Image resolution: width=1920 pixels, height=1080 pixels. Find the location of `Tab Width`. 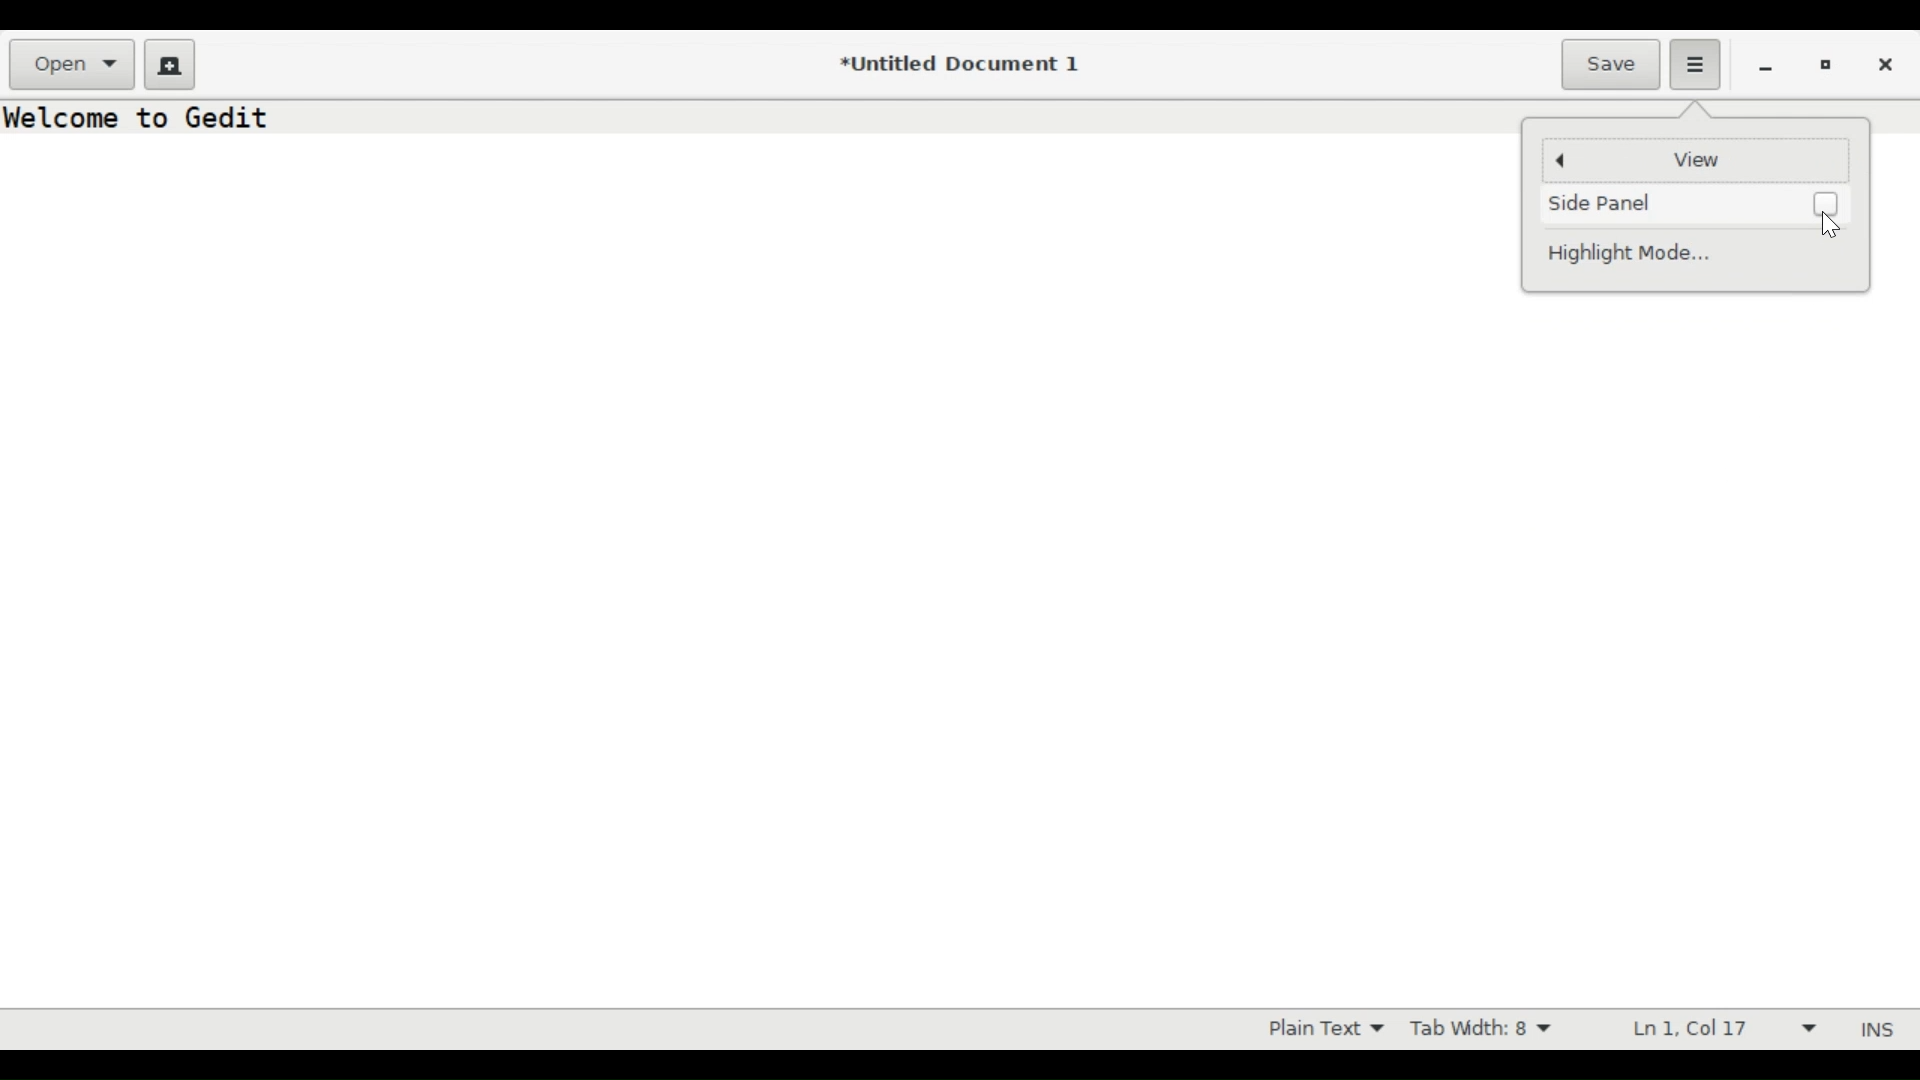

Tab Width is located at coordinates (1489, 1029).